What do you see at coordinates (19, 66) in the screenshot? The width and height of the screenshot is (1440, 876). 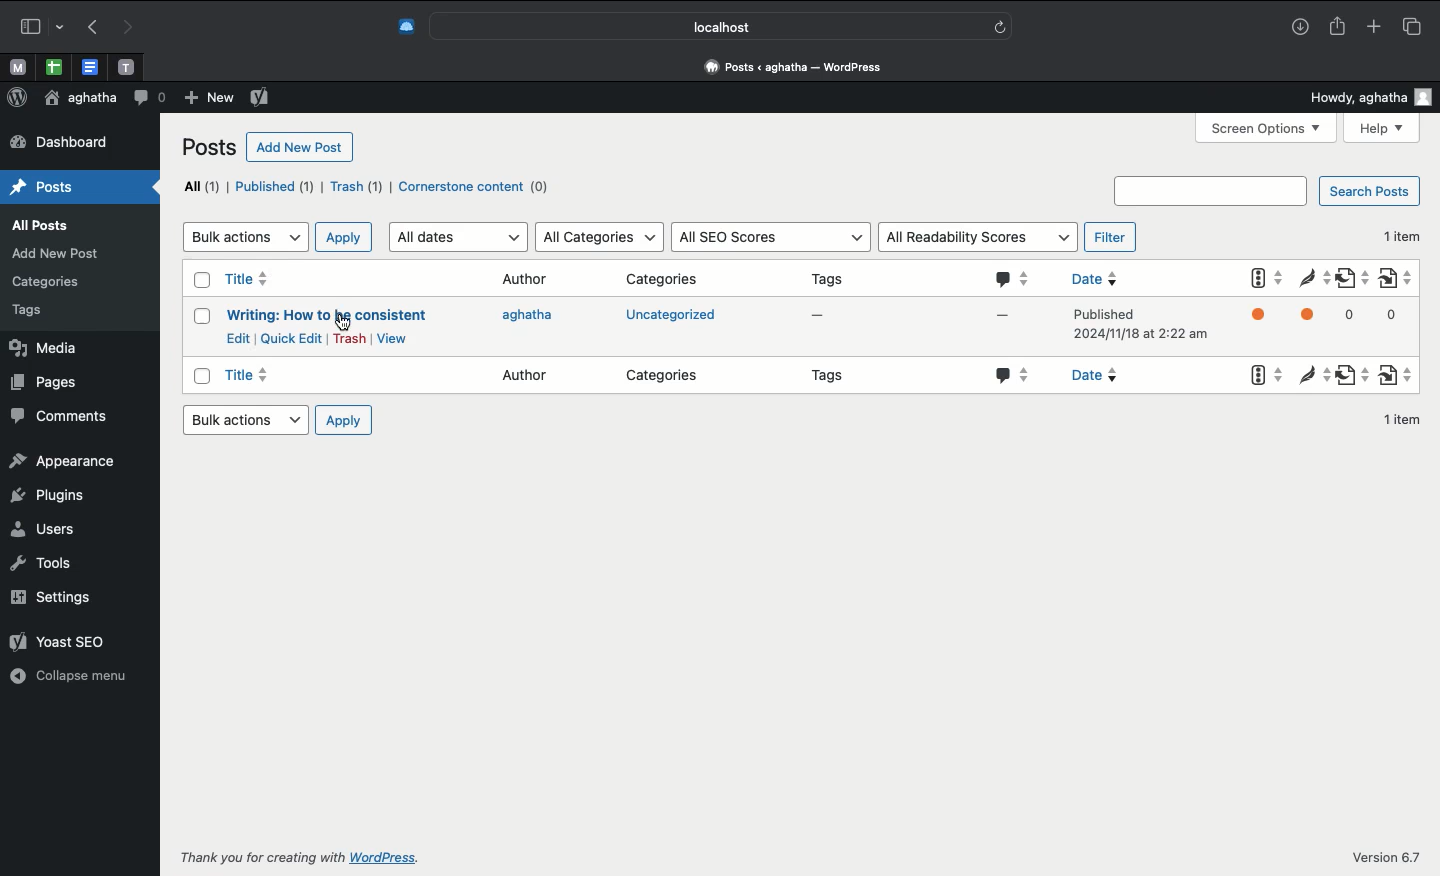 I see `Pinned tabs` at bounding box center [19, 66].